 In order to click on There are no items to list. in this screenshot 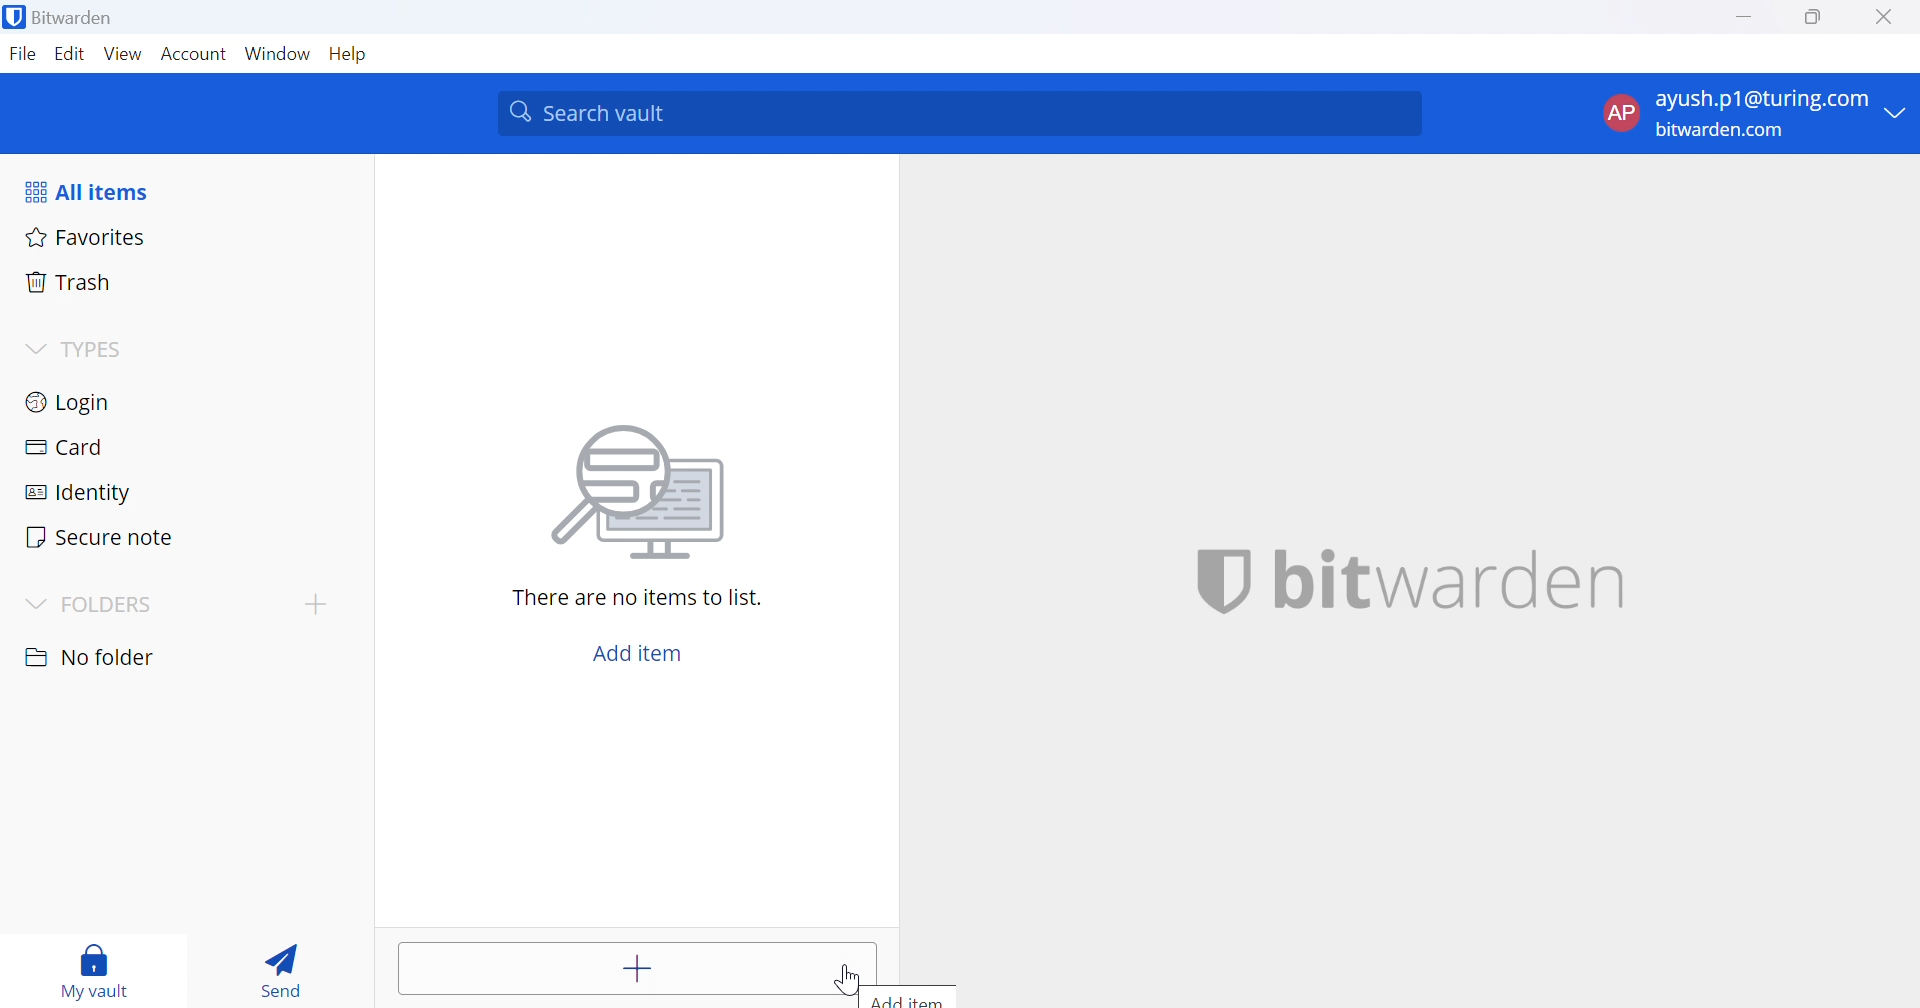, I will do `click(638, 598)`.